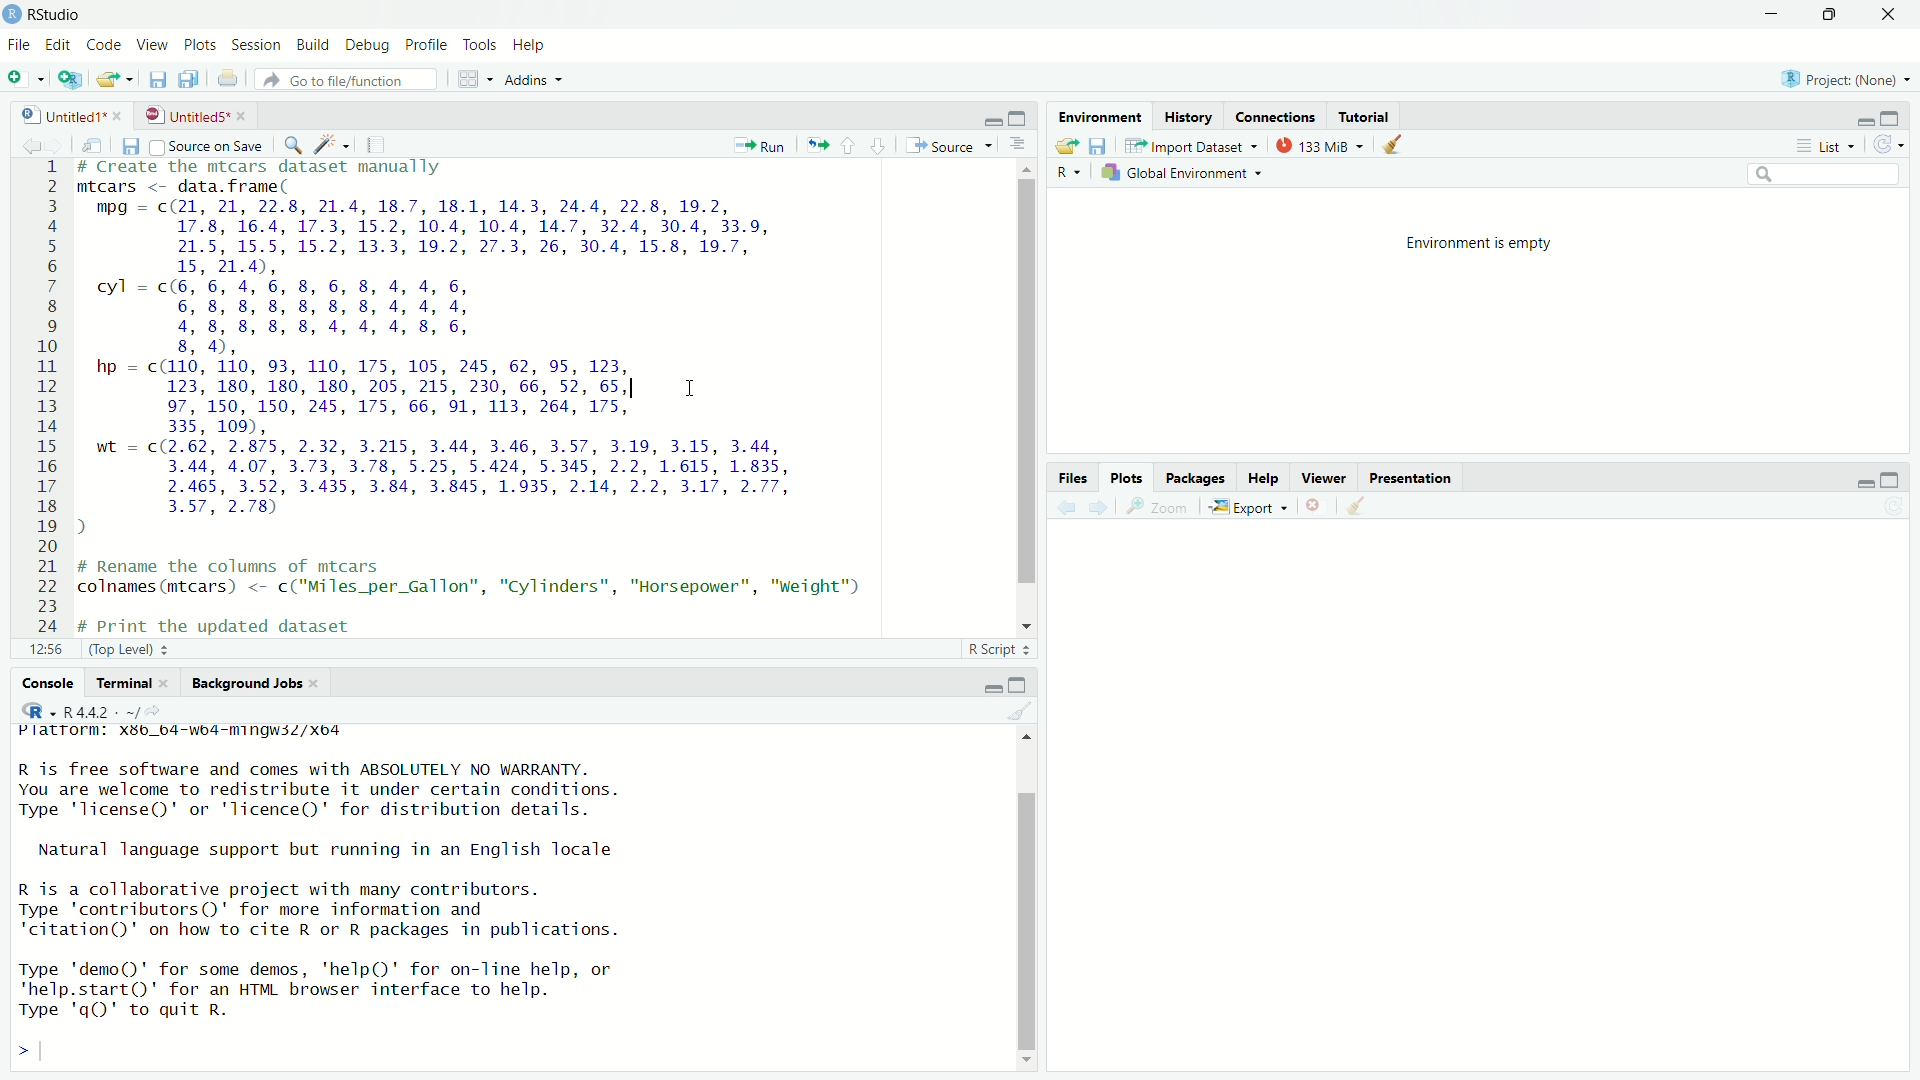 This screenshot has width=1920, height=1080. What do you see at coordinates (1275, 117) in the screenshot?
I see `Connections` at bounding box center [1275, 117].